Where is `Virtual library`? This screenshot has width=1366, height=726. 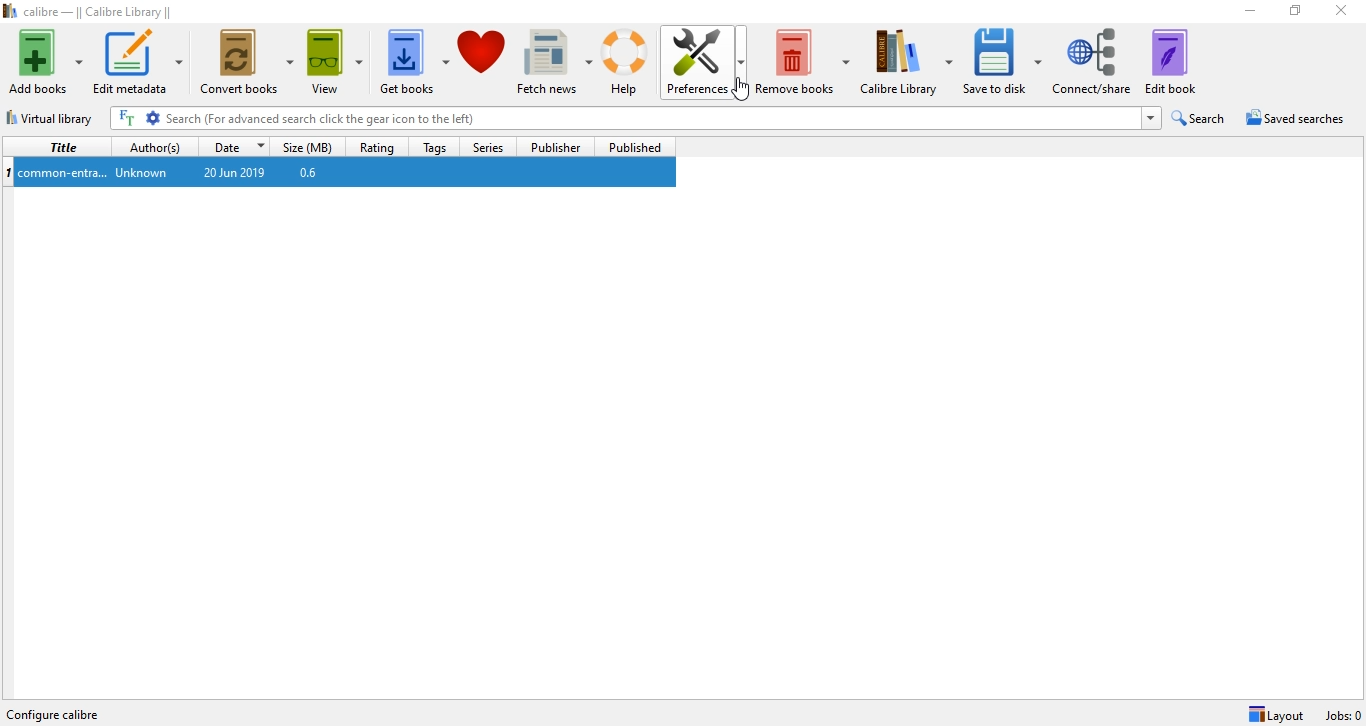
Virtual library is located at coordinates (52, 115).